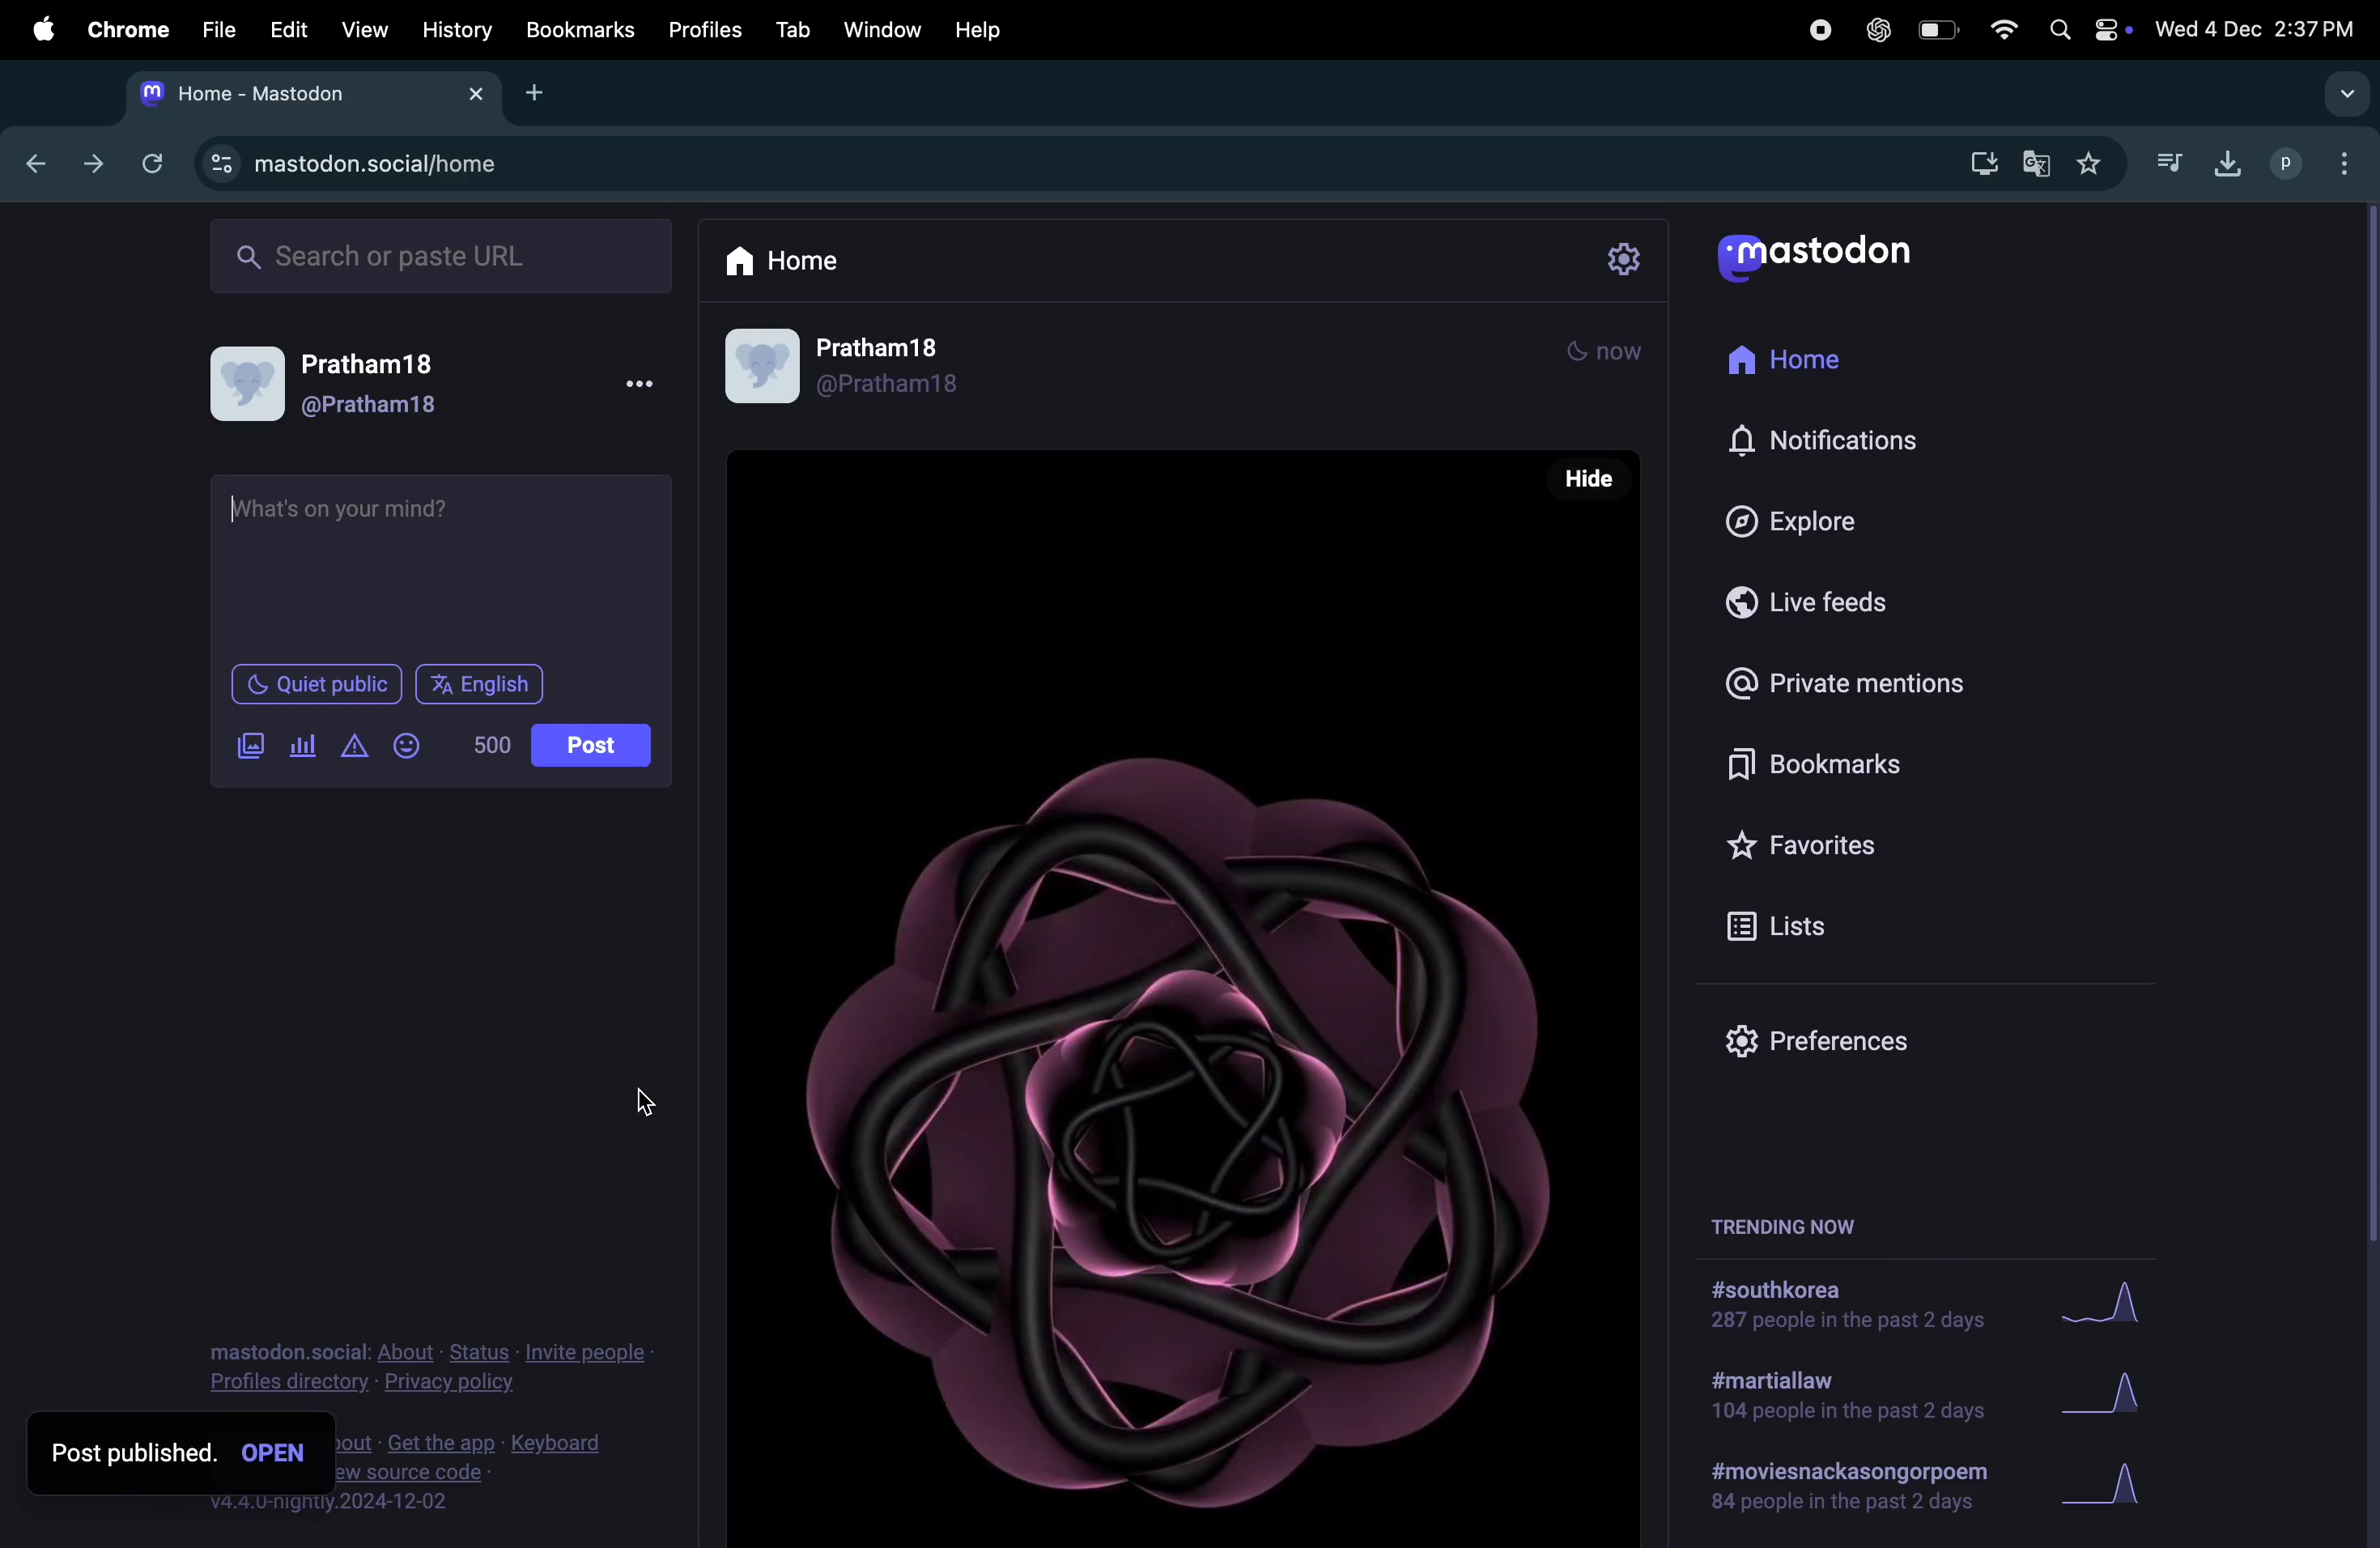 The width and height of the screenshot is (2380, 1548). I want to click on post published, so click(131, 1451).